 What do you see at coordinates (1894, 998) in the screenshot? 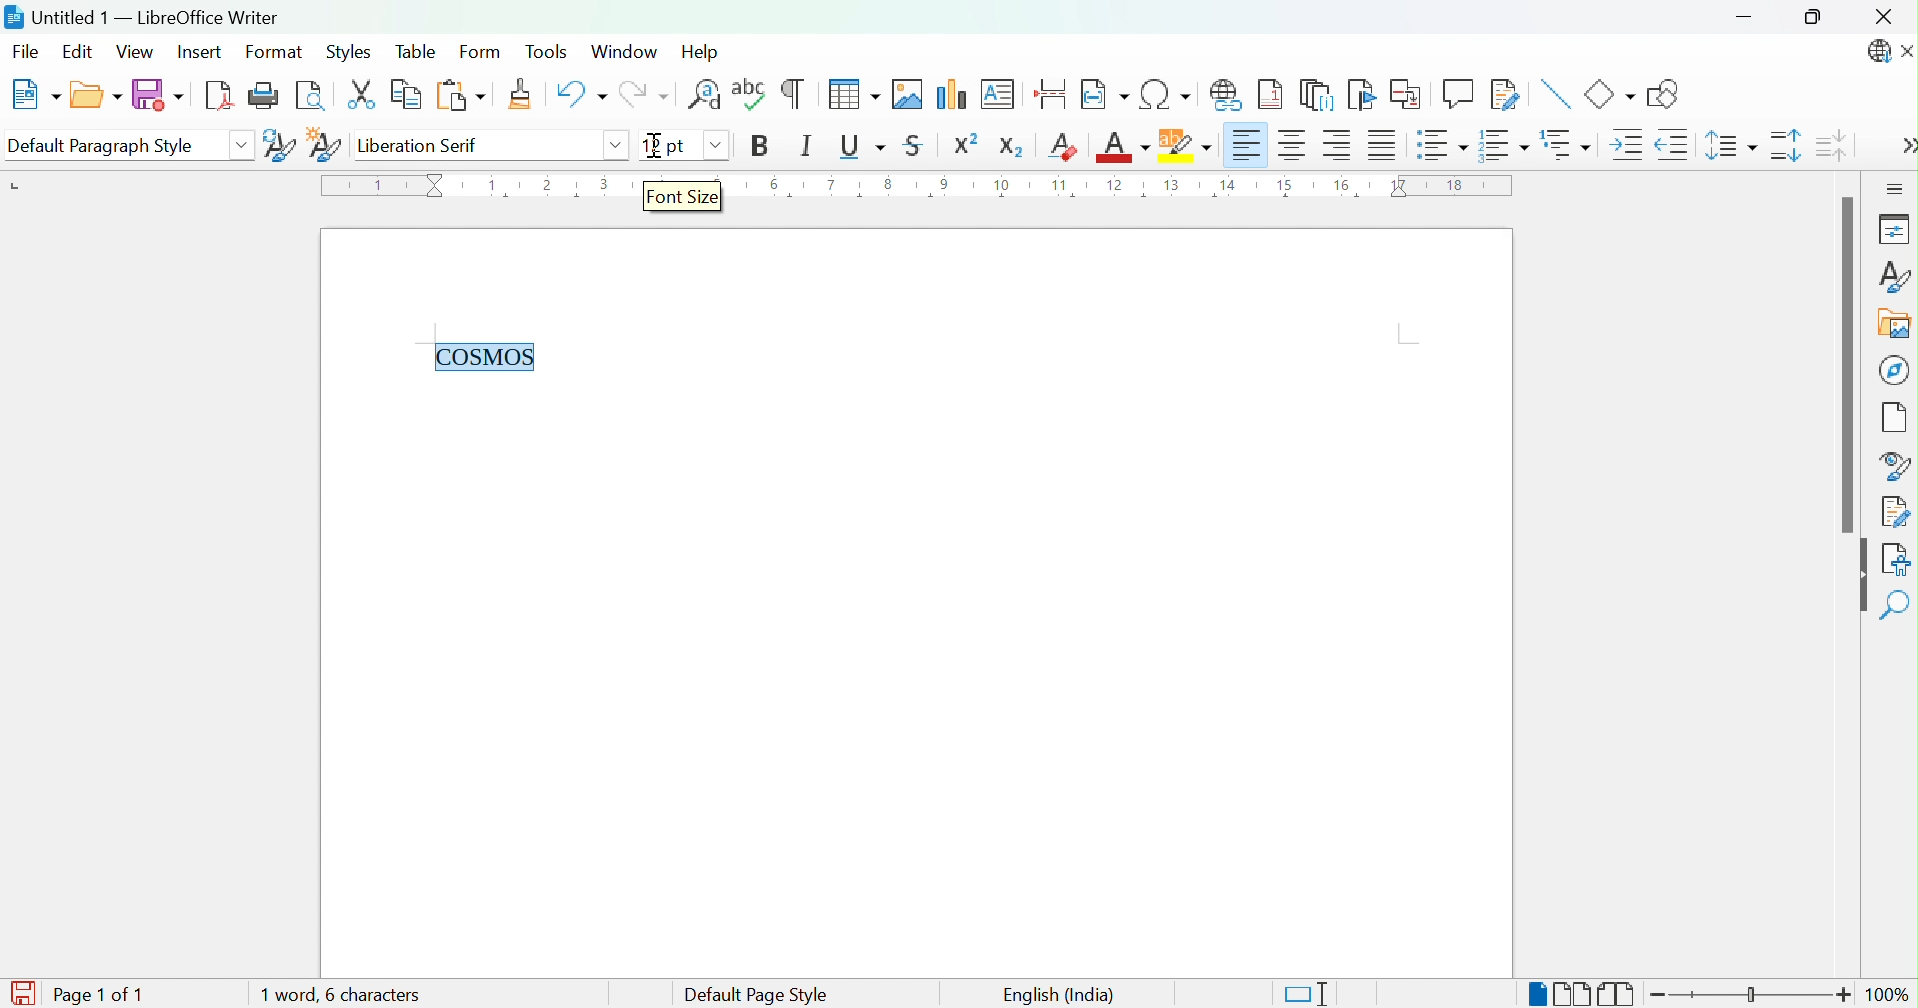
I see `100%` at bounding box center [1894, 998].